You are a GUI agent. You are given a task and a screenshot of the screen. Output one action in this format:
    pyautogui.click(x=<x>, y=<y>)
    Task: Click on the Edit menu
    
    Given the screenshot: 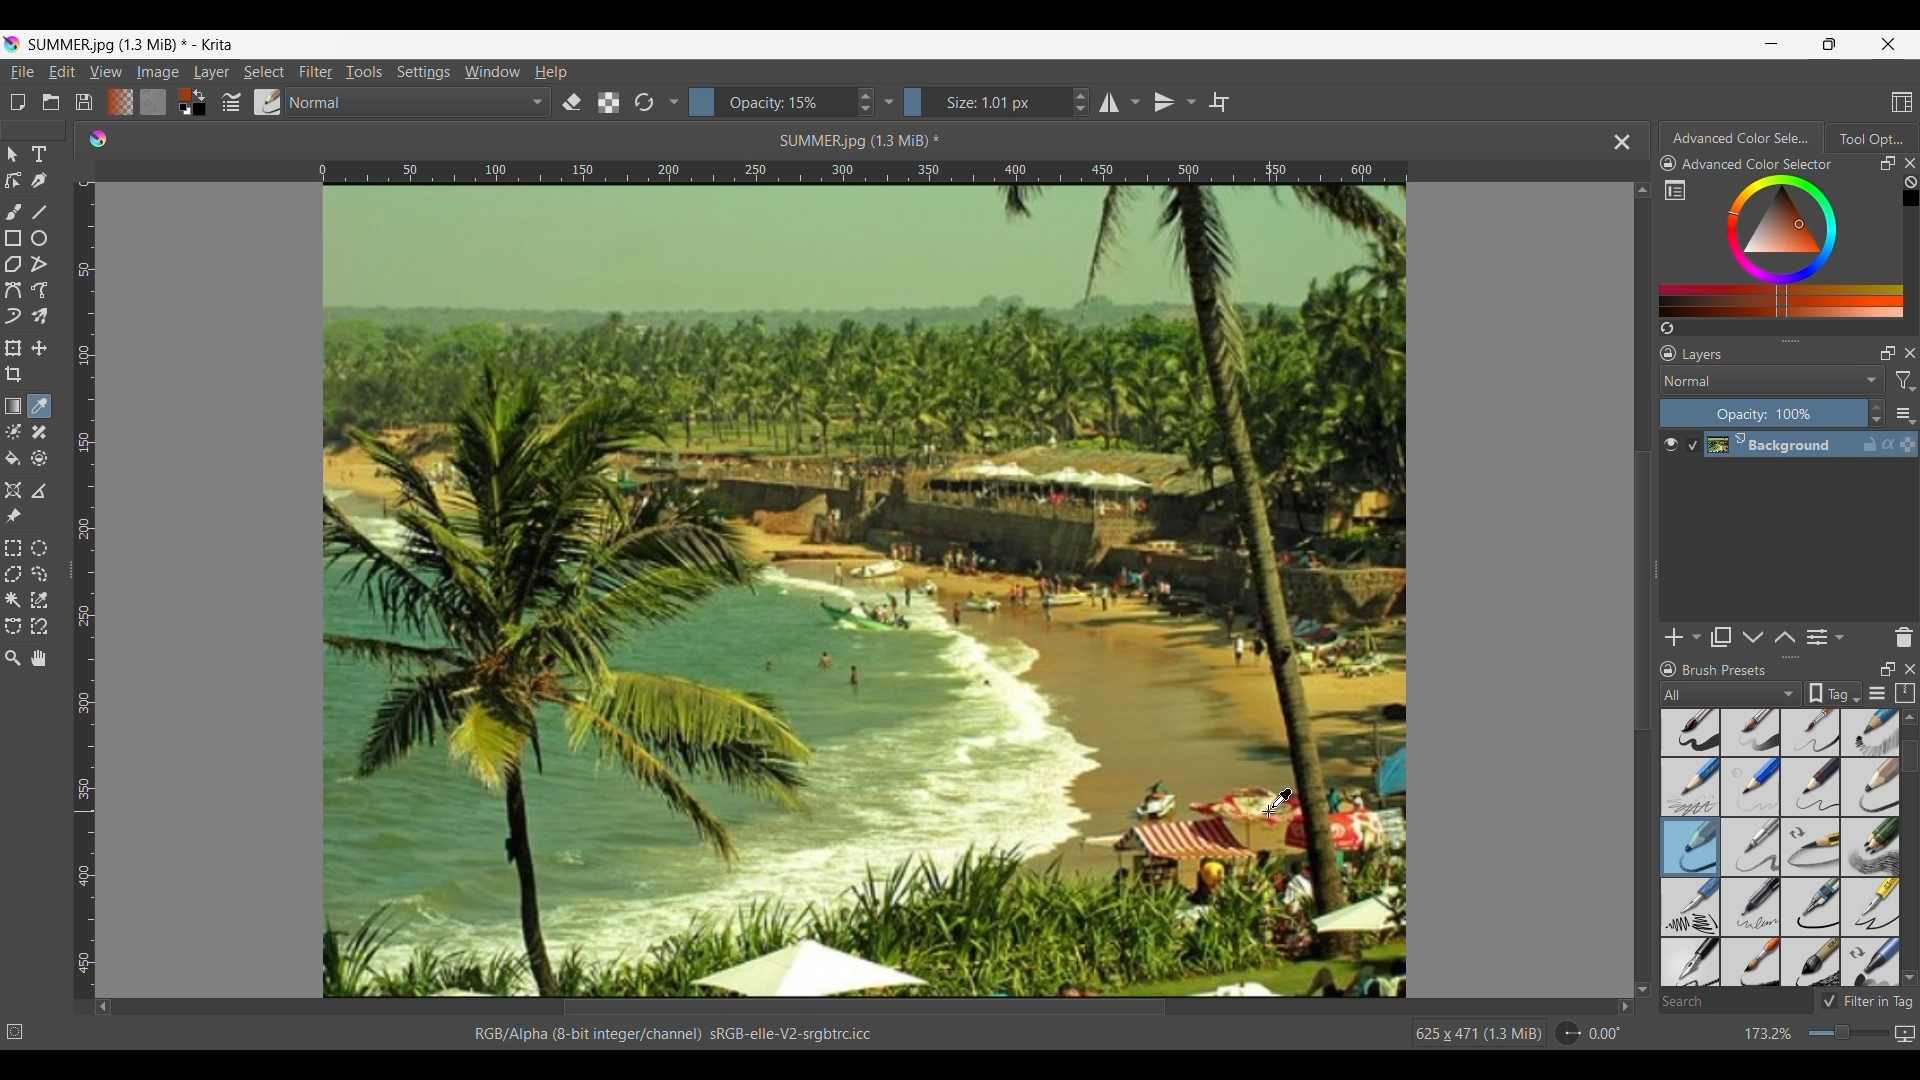 What is the action you would take?
    pyautogui.click(x=60, y=71)
    